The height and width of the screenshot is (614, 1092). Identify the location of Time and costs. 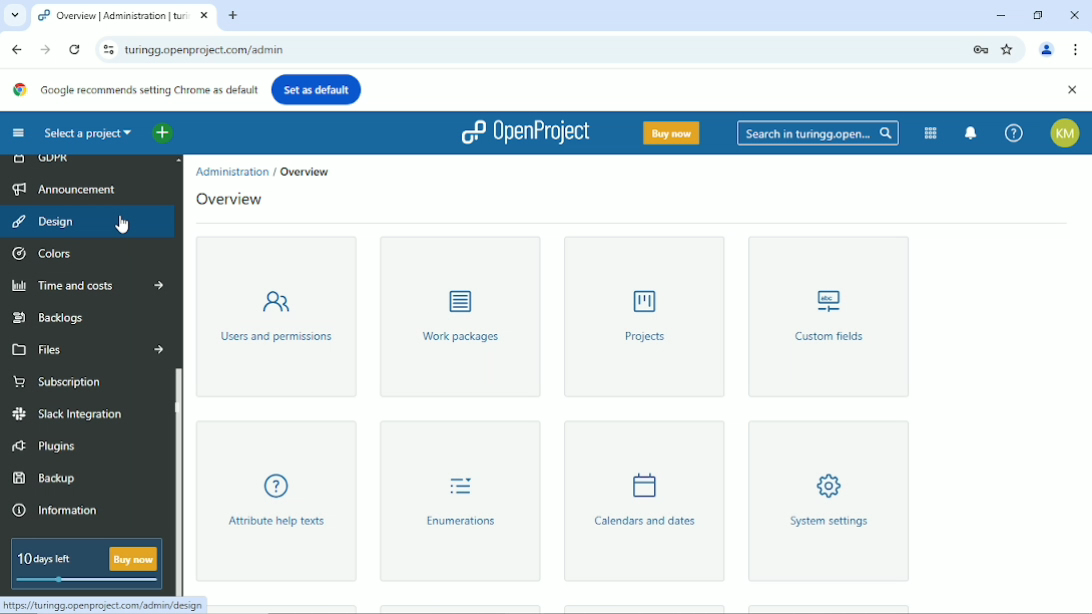
(88, 286).